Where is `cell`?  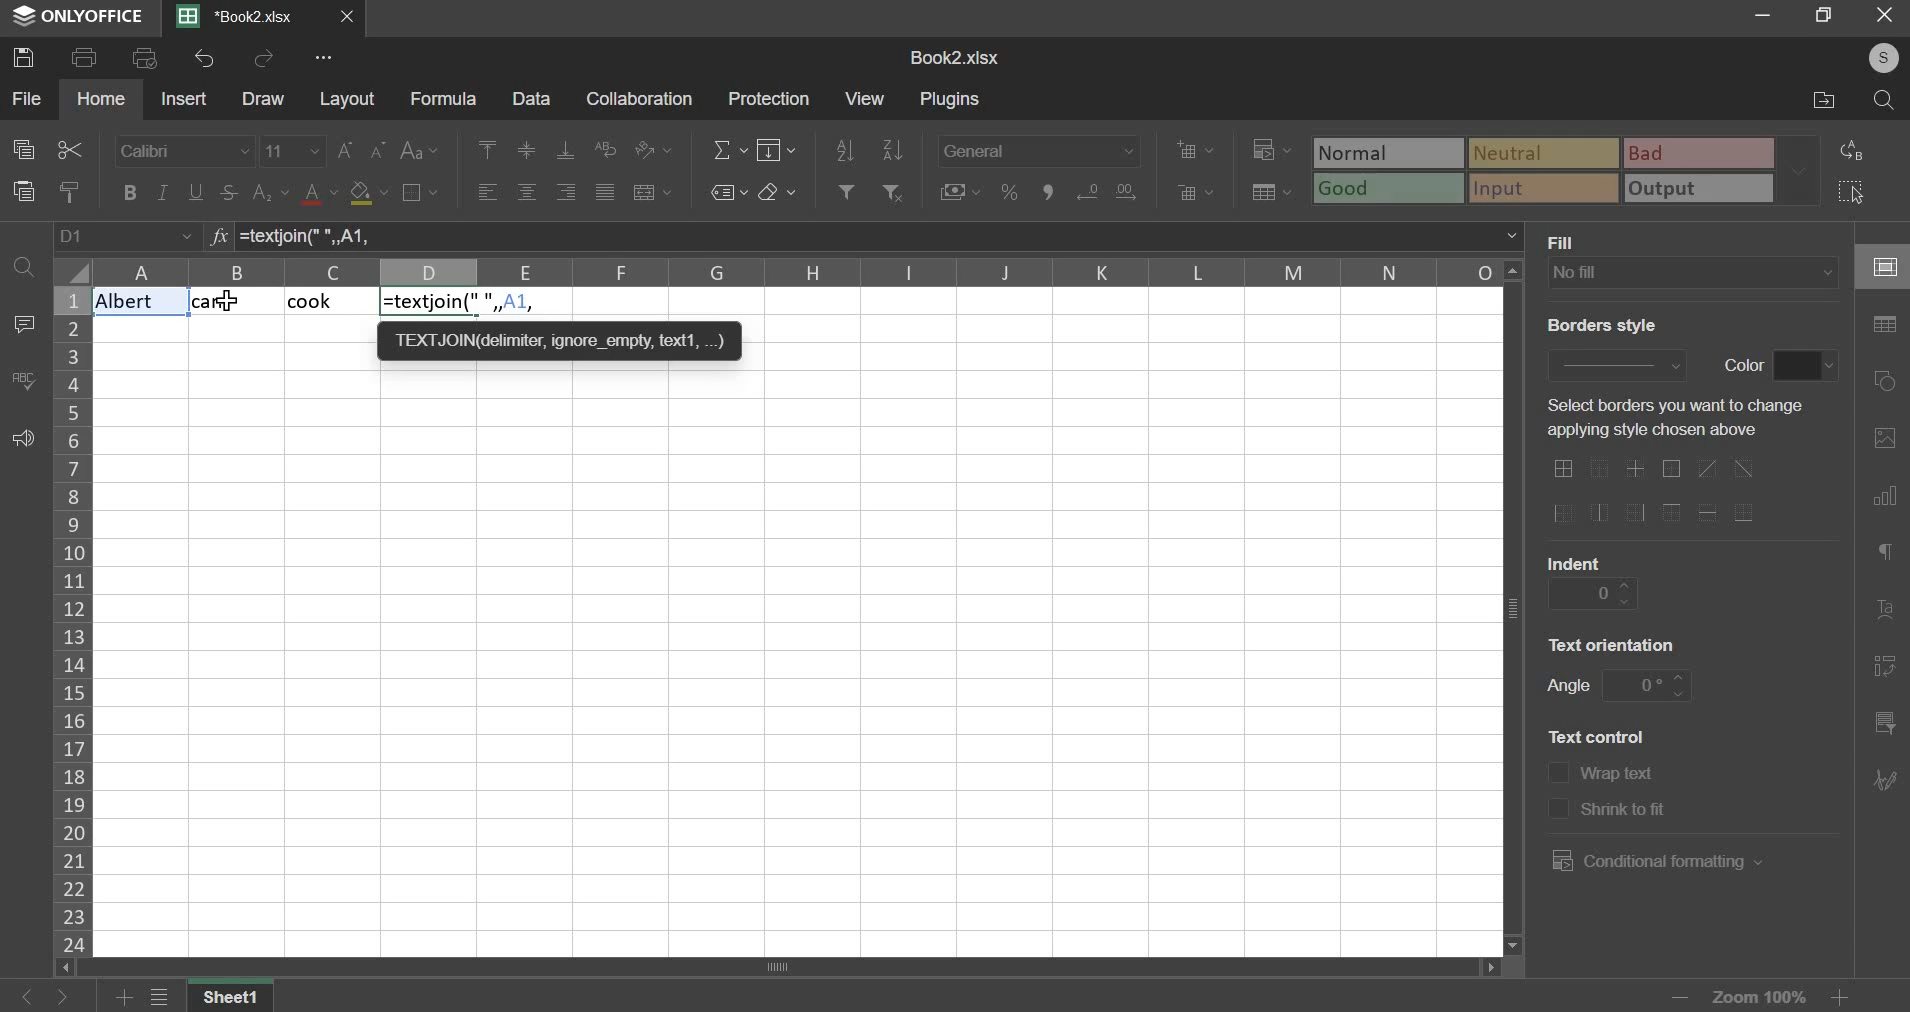
cell is located at coordinates (1882, 268).